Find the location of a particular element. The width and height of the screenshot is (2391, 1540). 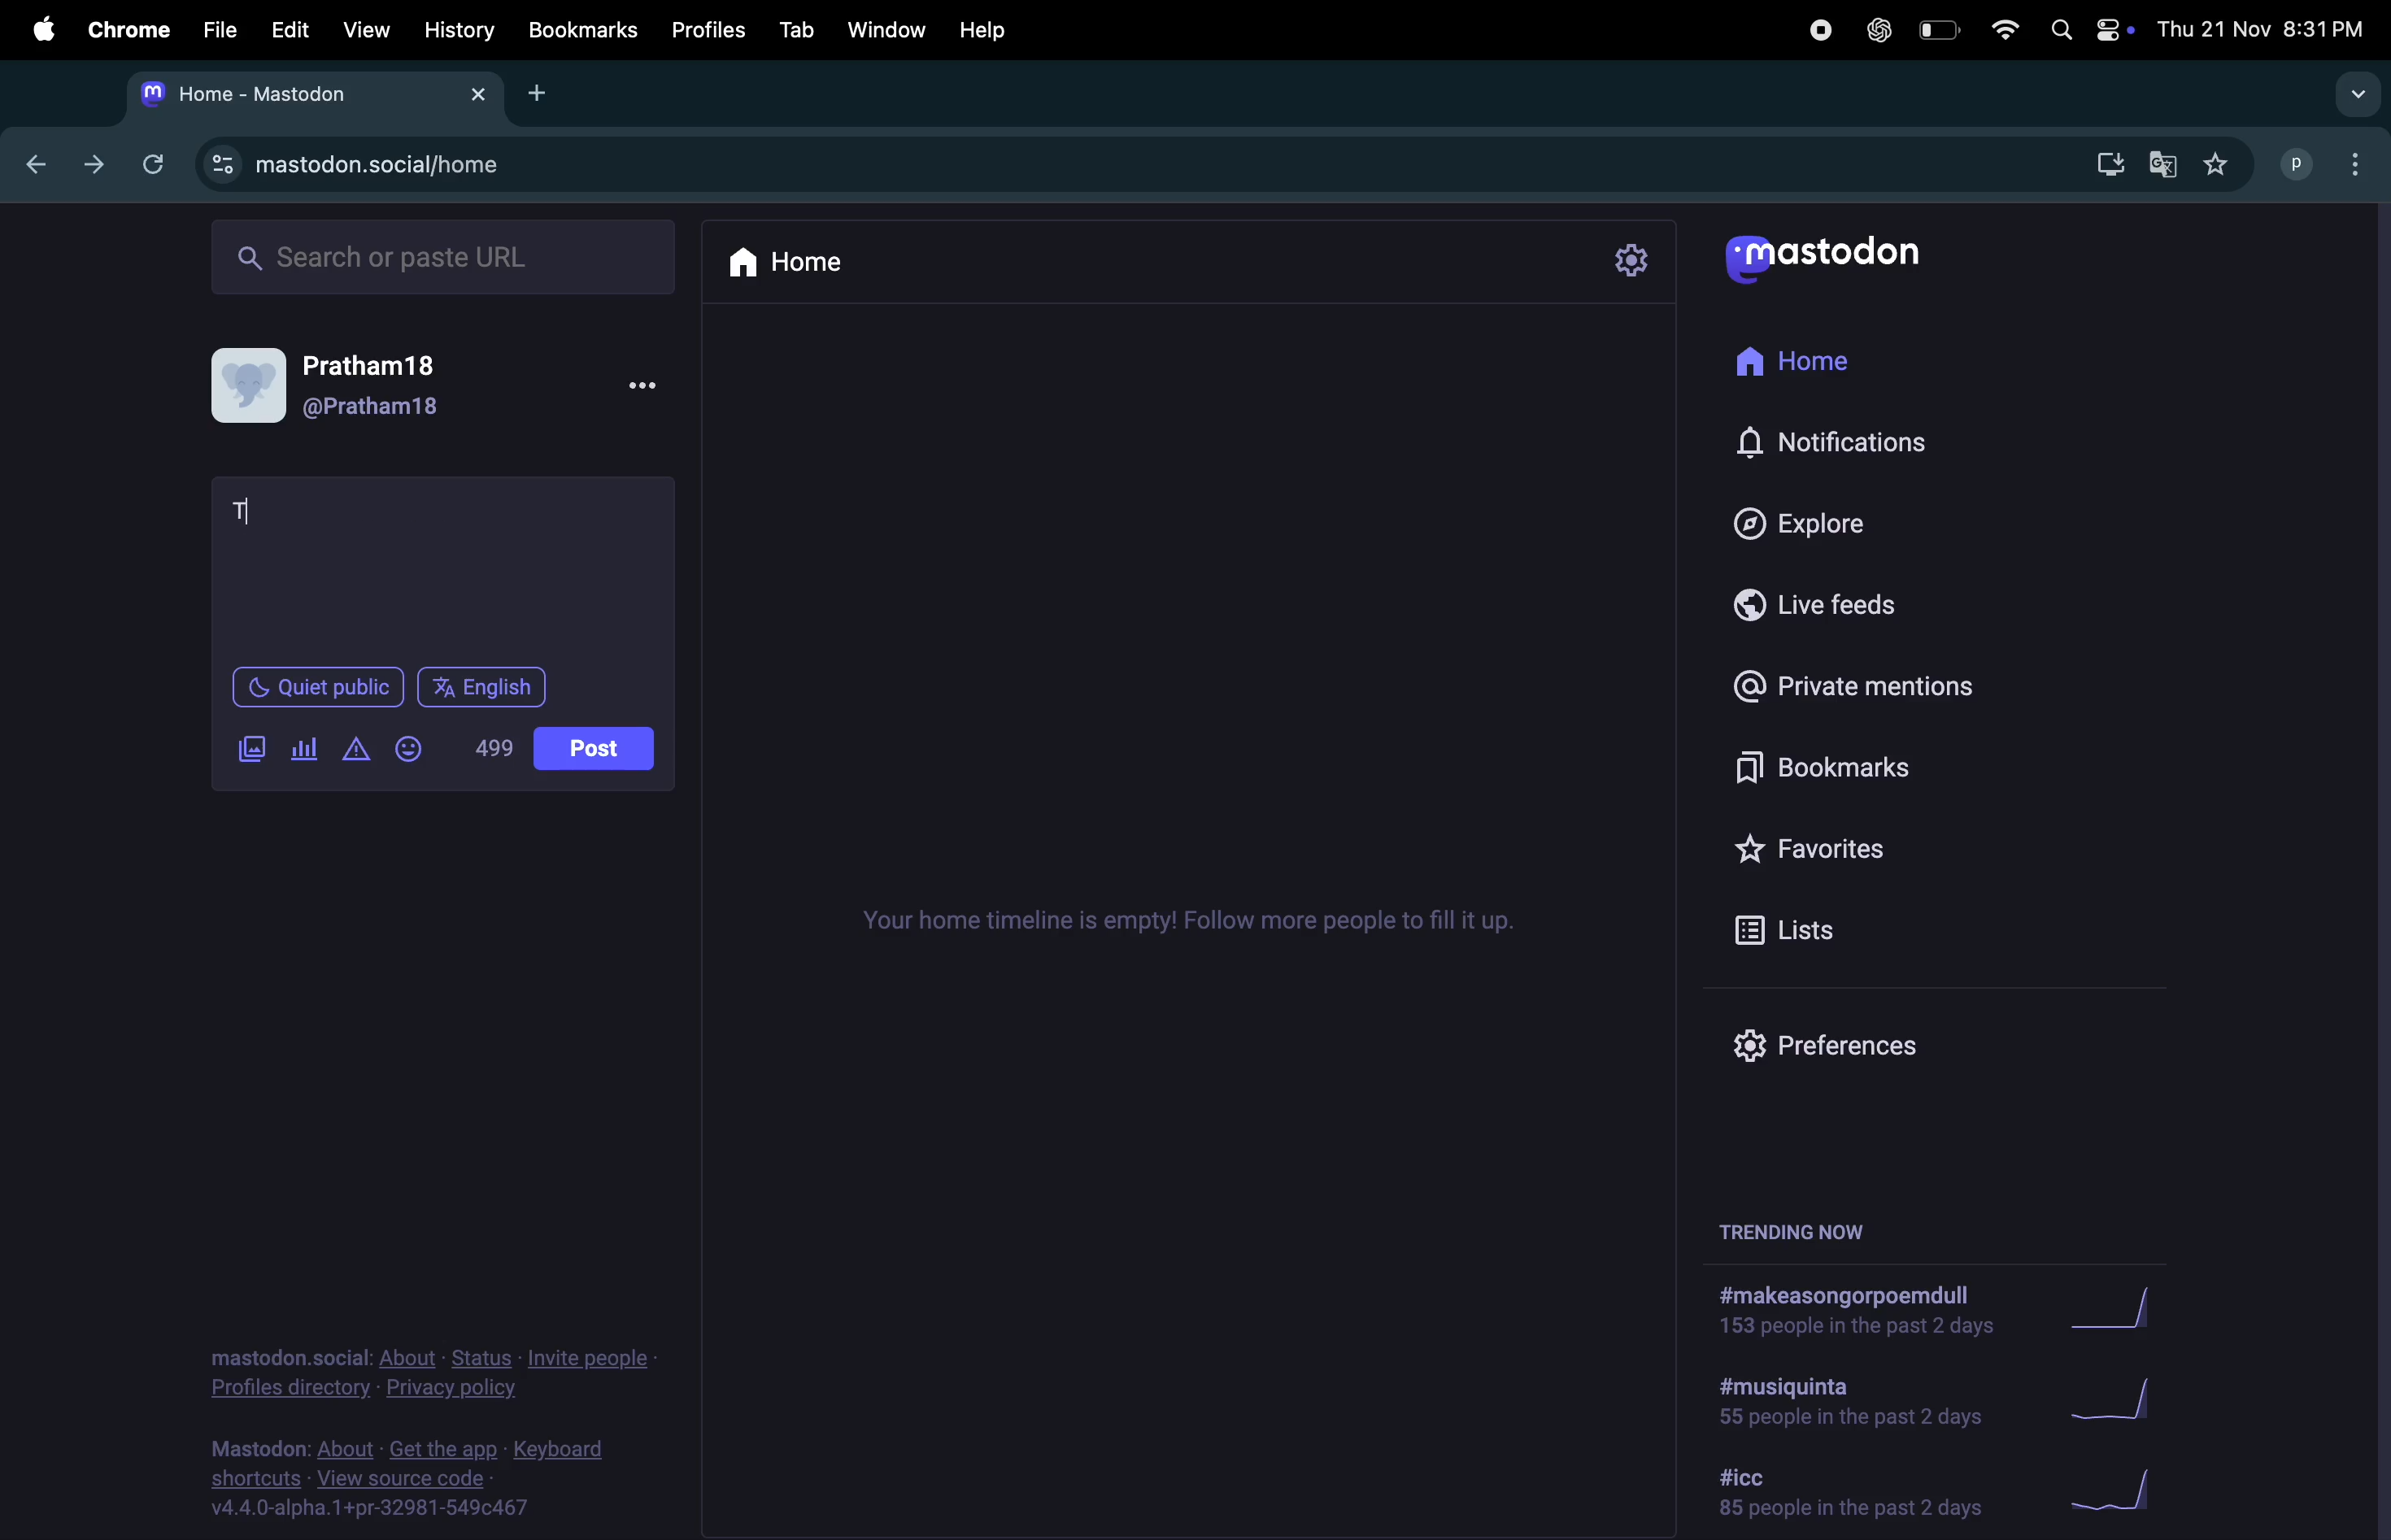

prefrences is located at coordinates (1863, 1039).